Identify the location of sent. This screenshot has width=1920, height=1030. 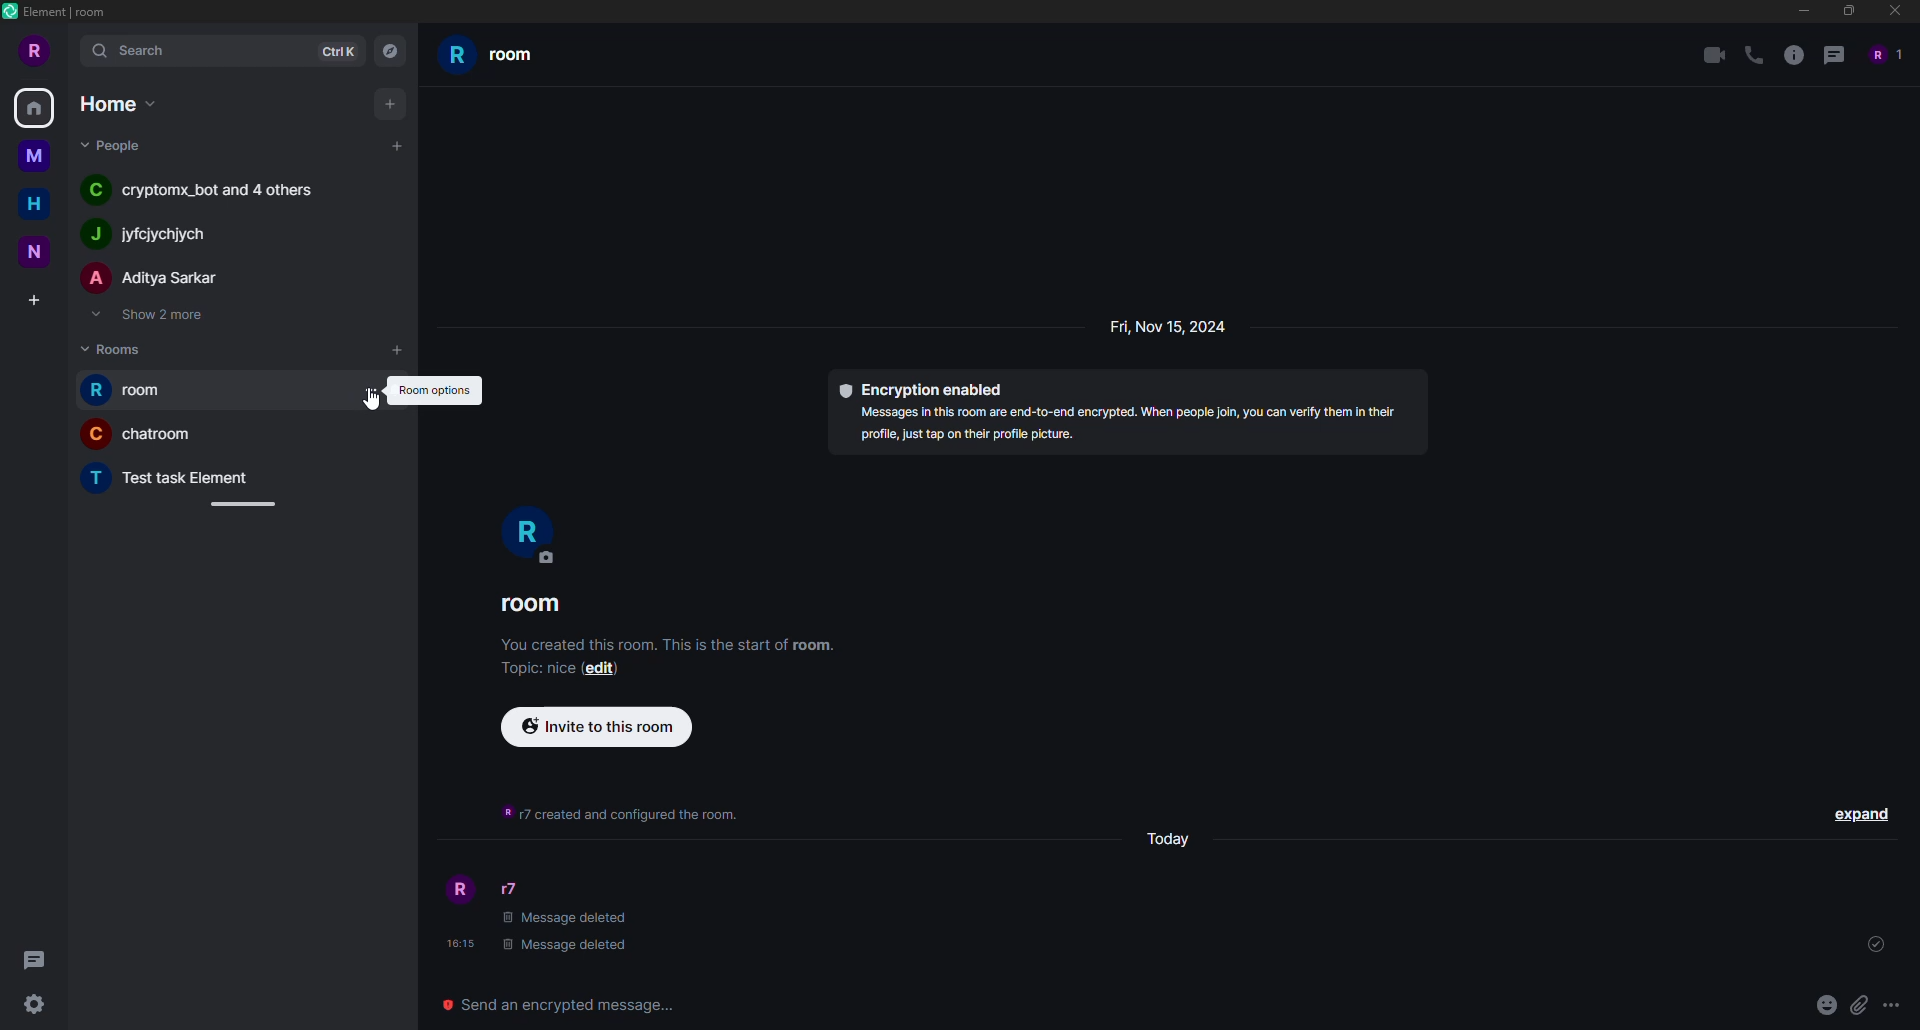
(1875, 945).